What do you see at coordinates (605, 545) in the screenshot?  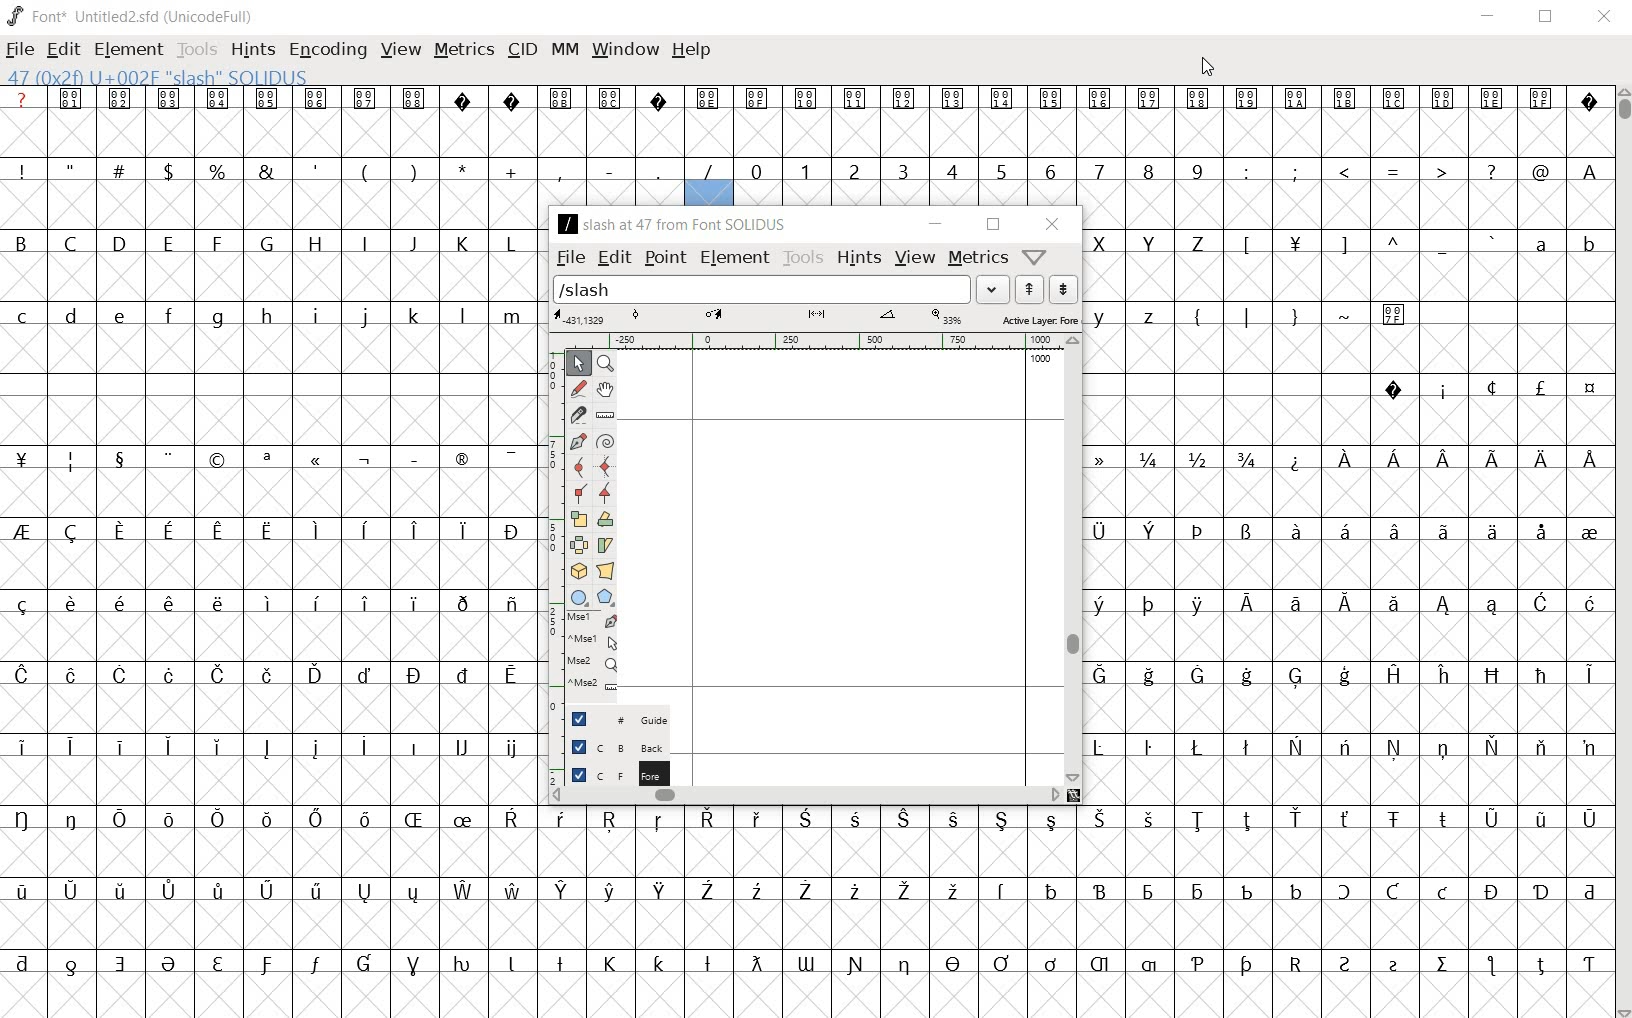 I see `skew the selection` at bounding box center [605, 545].